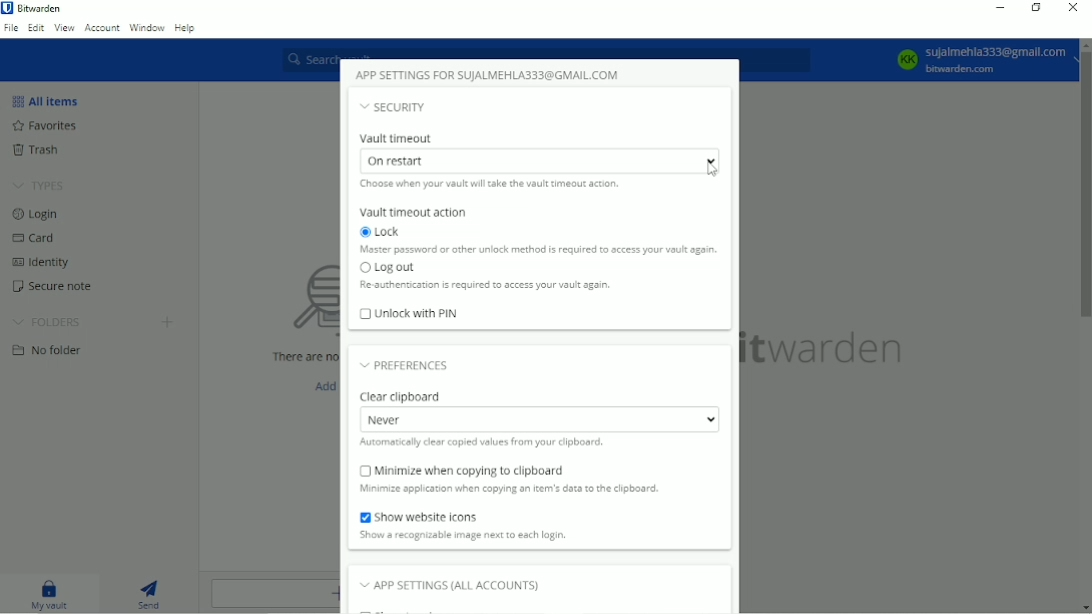  Describe the element at coordinates (146, 27) in the screenshot. I see `Window` at that location.